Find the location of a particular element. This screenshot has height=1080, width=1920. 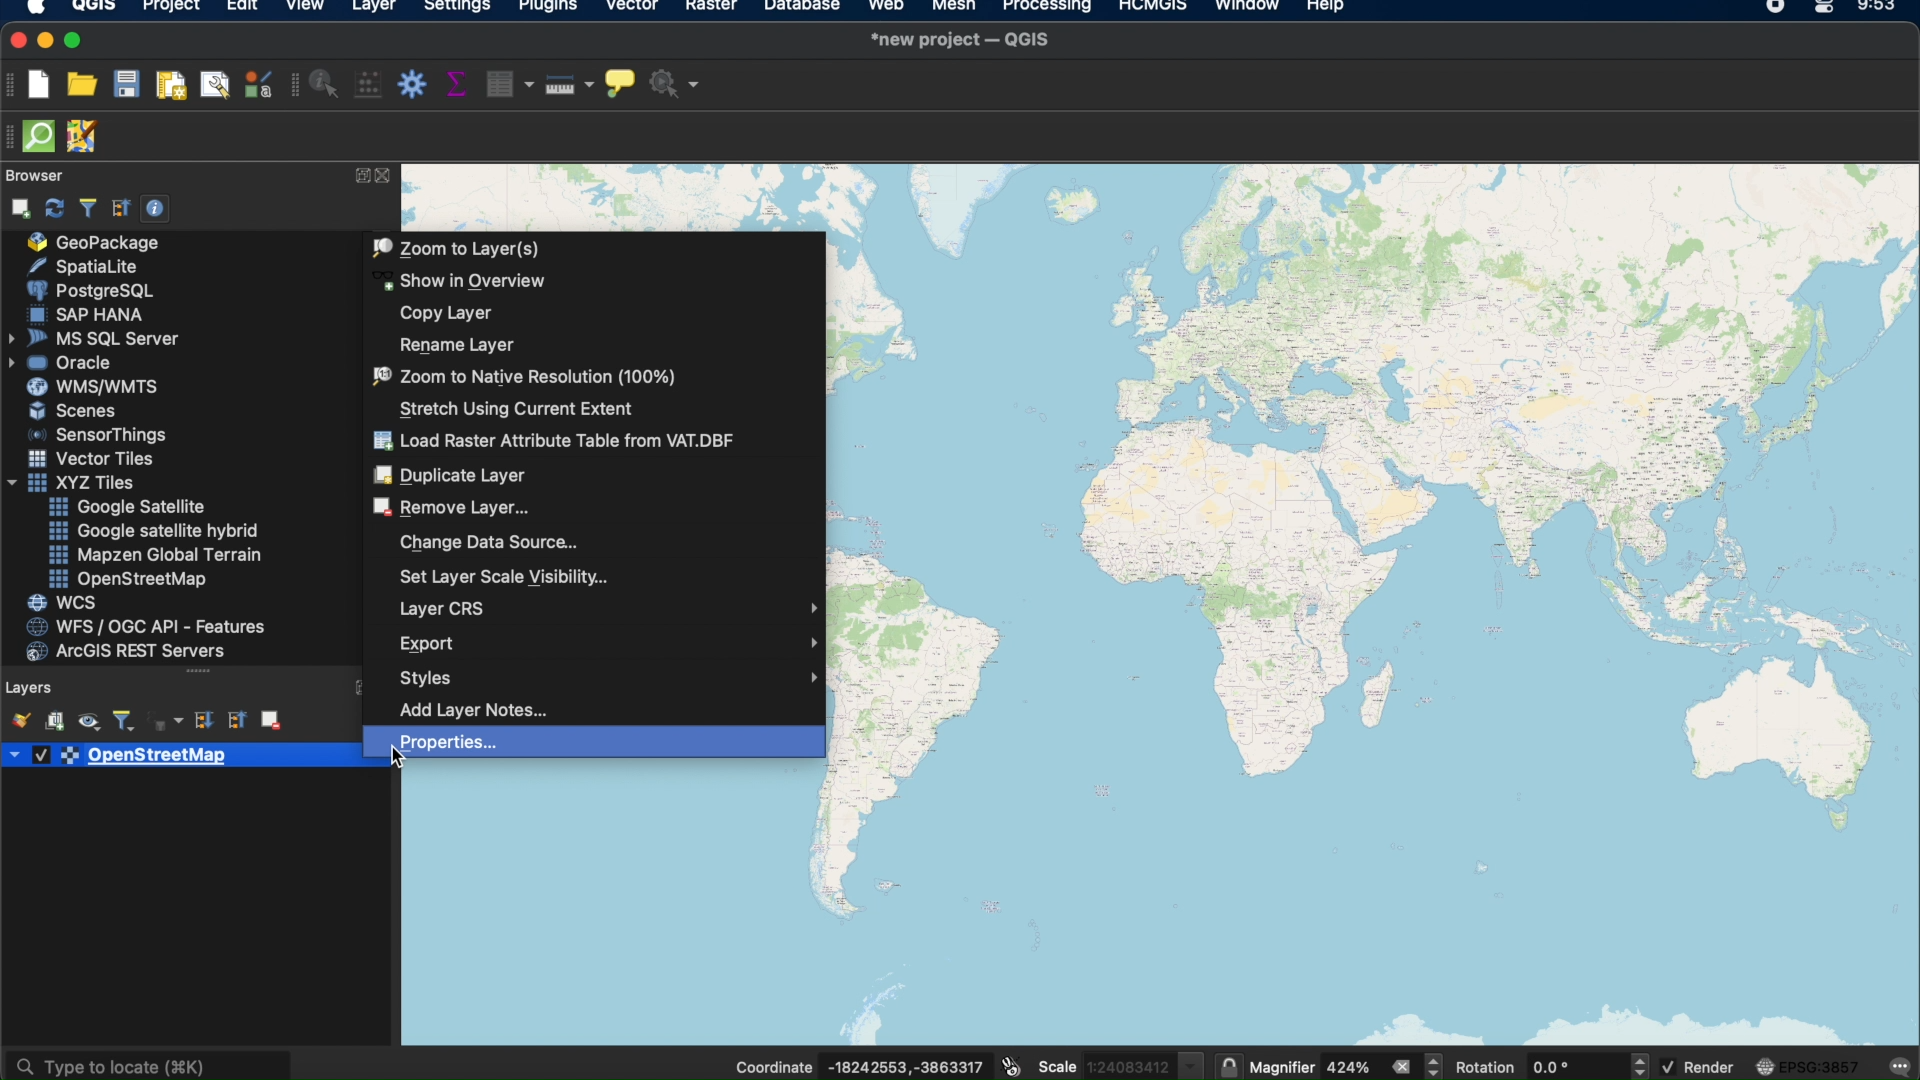

open project is located at coordinates (82, 85).